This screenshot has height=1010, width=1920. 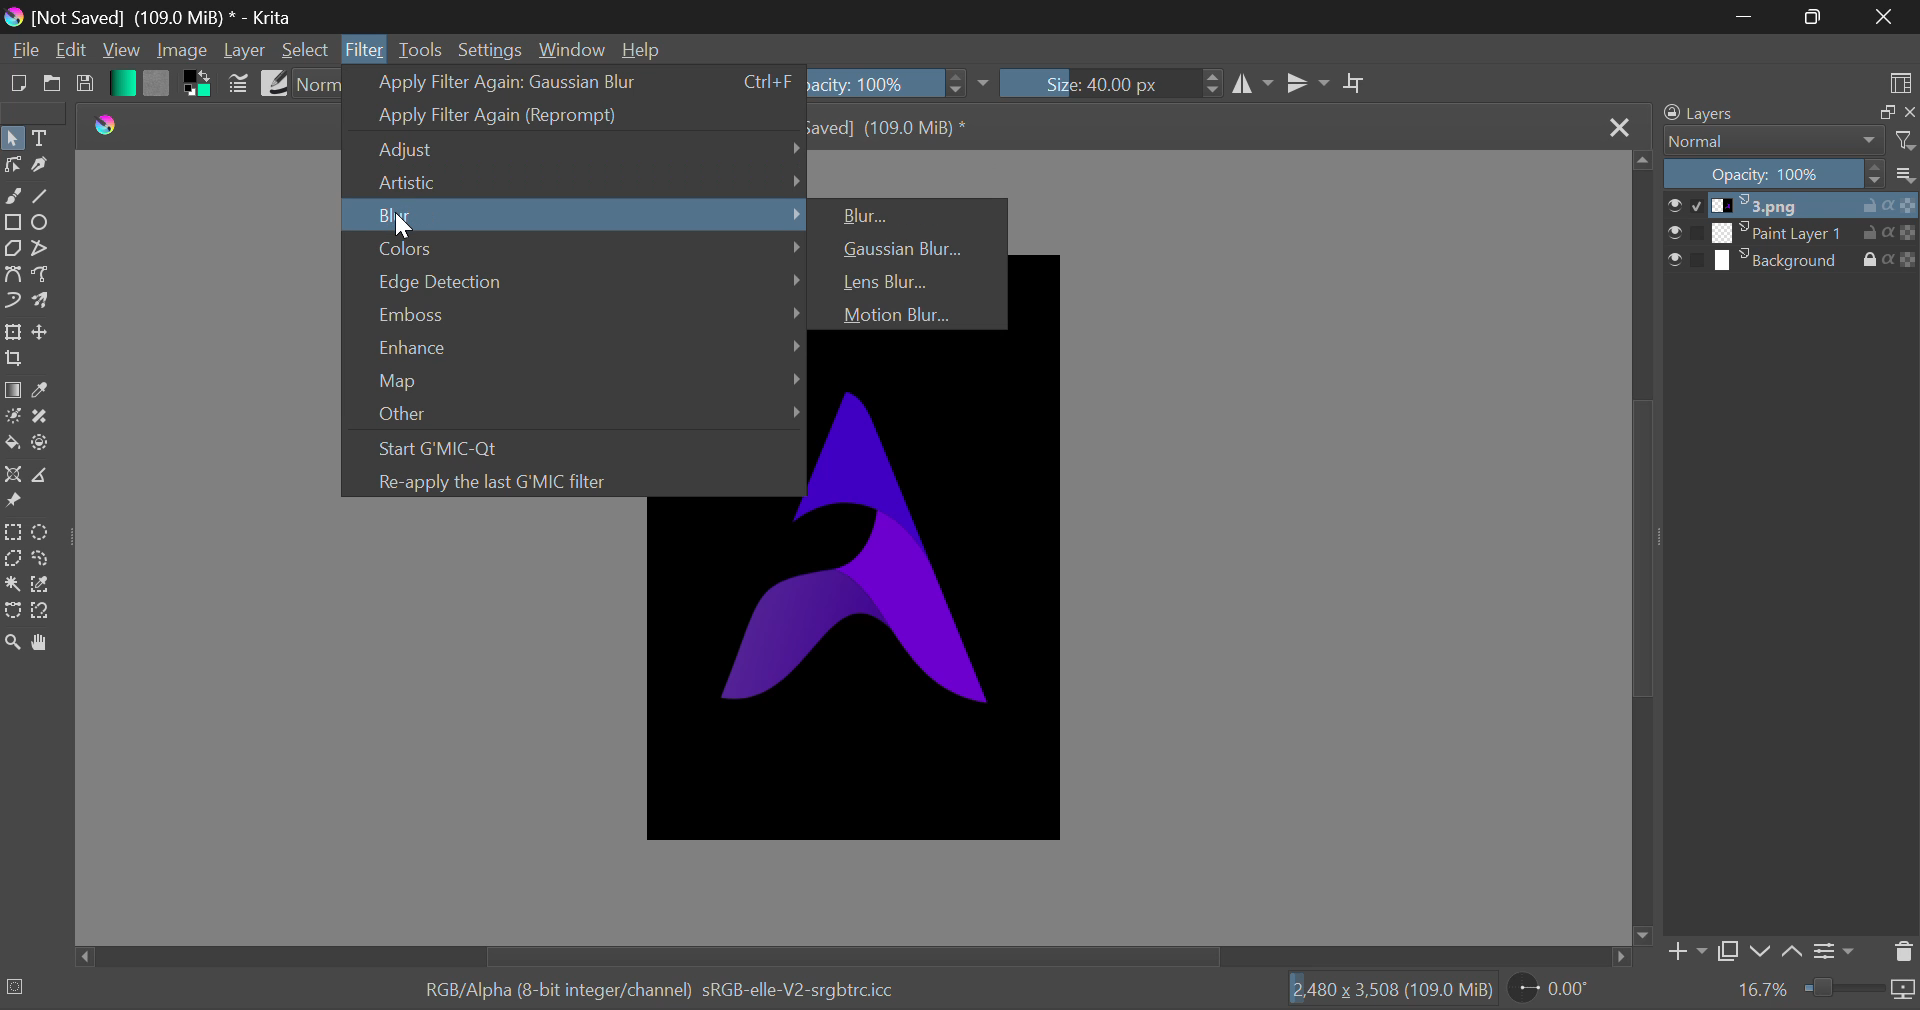 What do you see at coordinates (110, 127) in the screenshot?
I see `Krita Logo` at bounding box center [110, 127].